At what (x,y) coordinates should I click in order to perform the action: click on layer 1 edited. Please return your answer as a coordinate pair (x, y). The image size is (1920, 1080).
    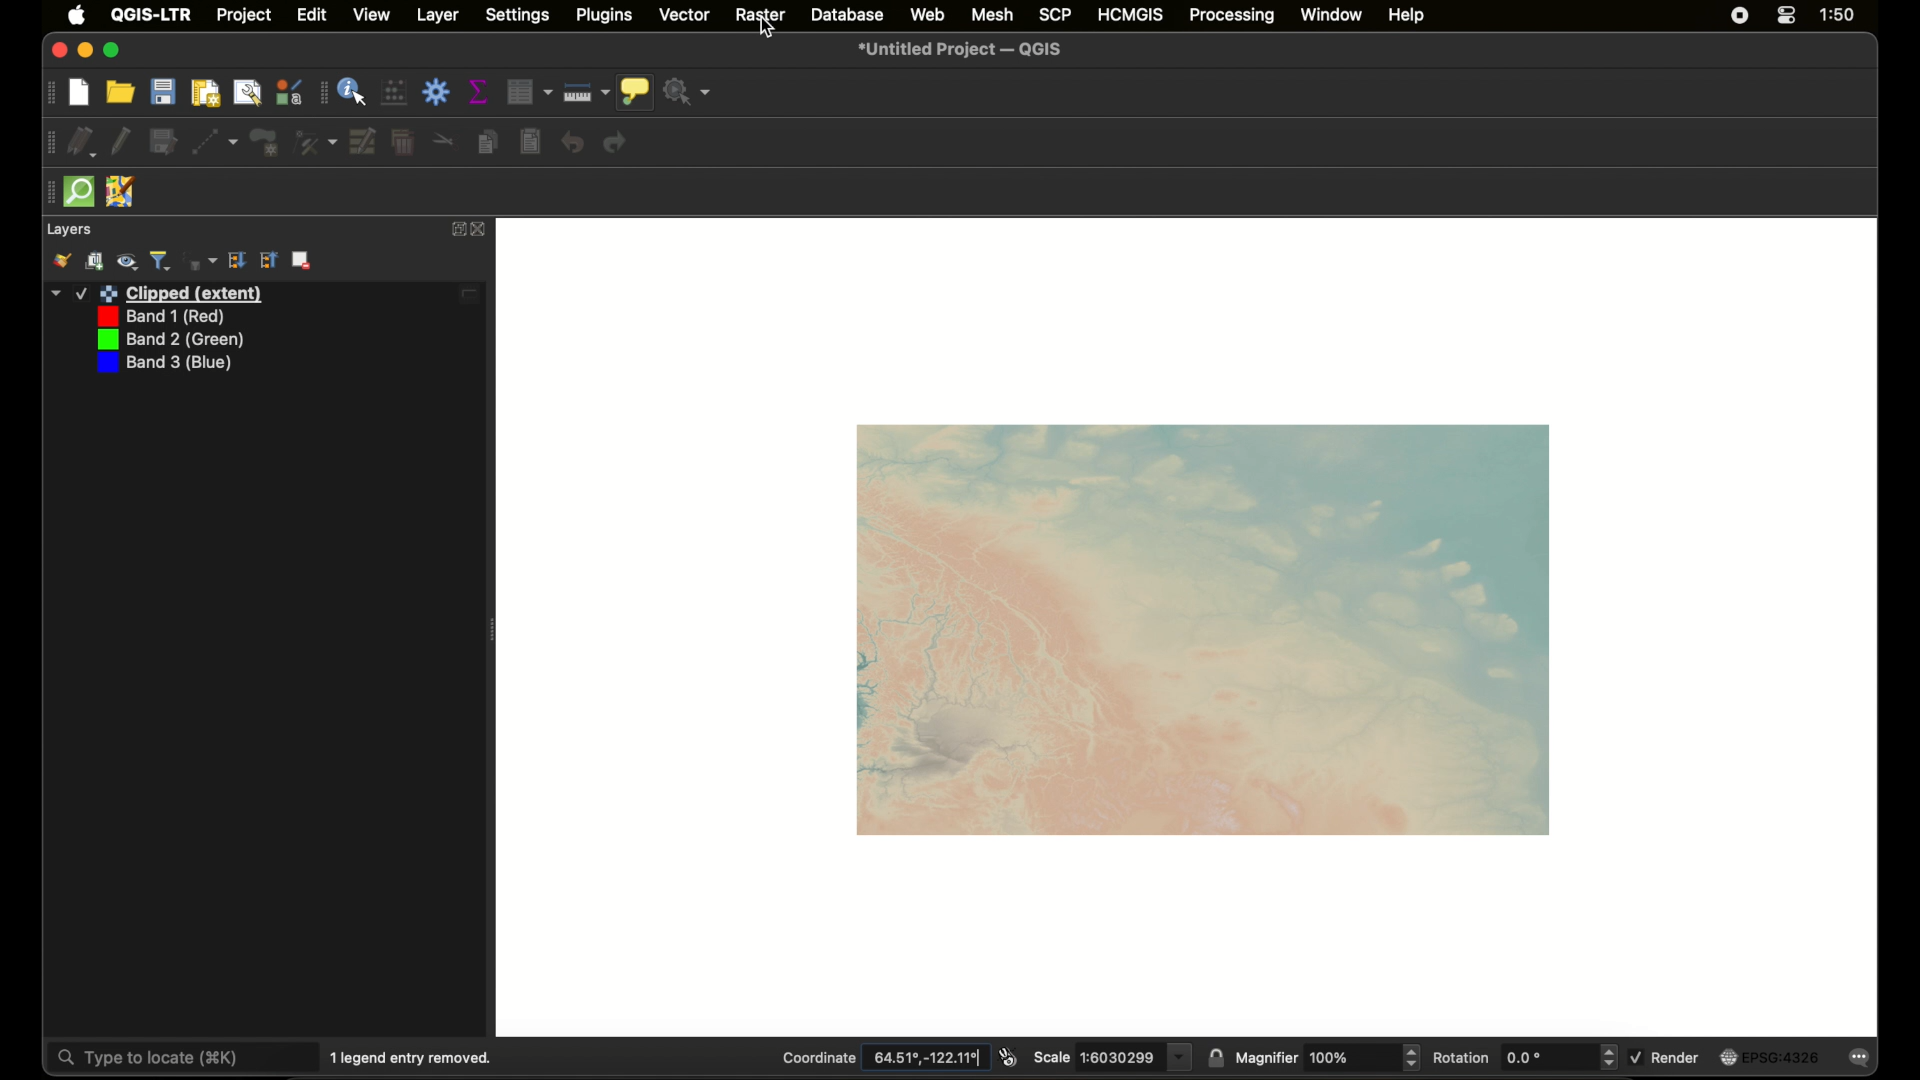
    Looking at the image, I should click on (265, 294).